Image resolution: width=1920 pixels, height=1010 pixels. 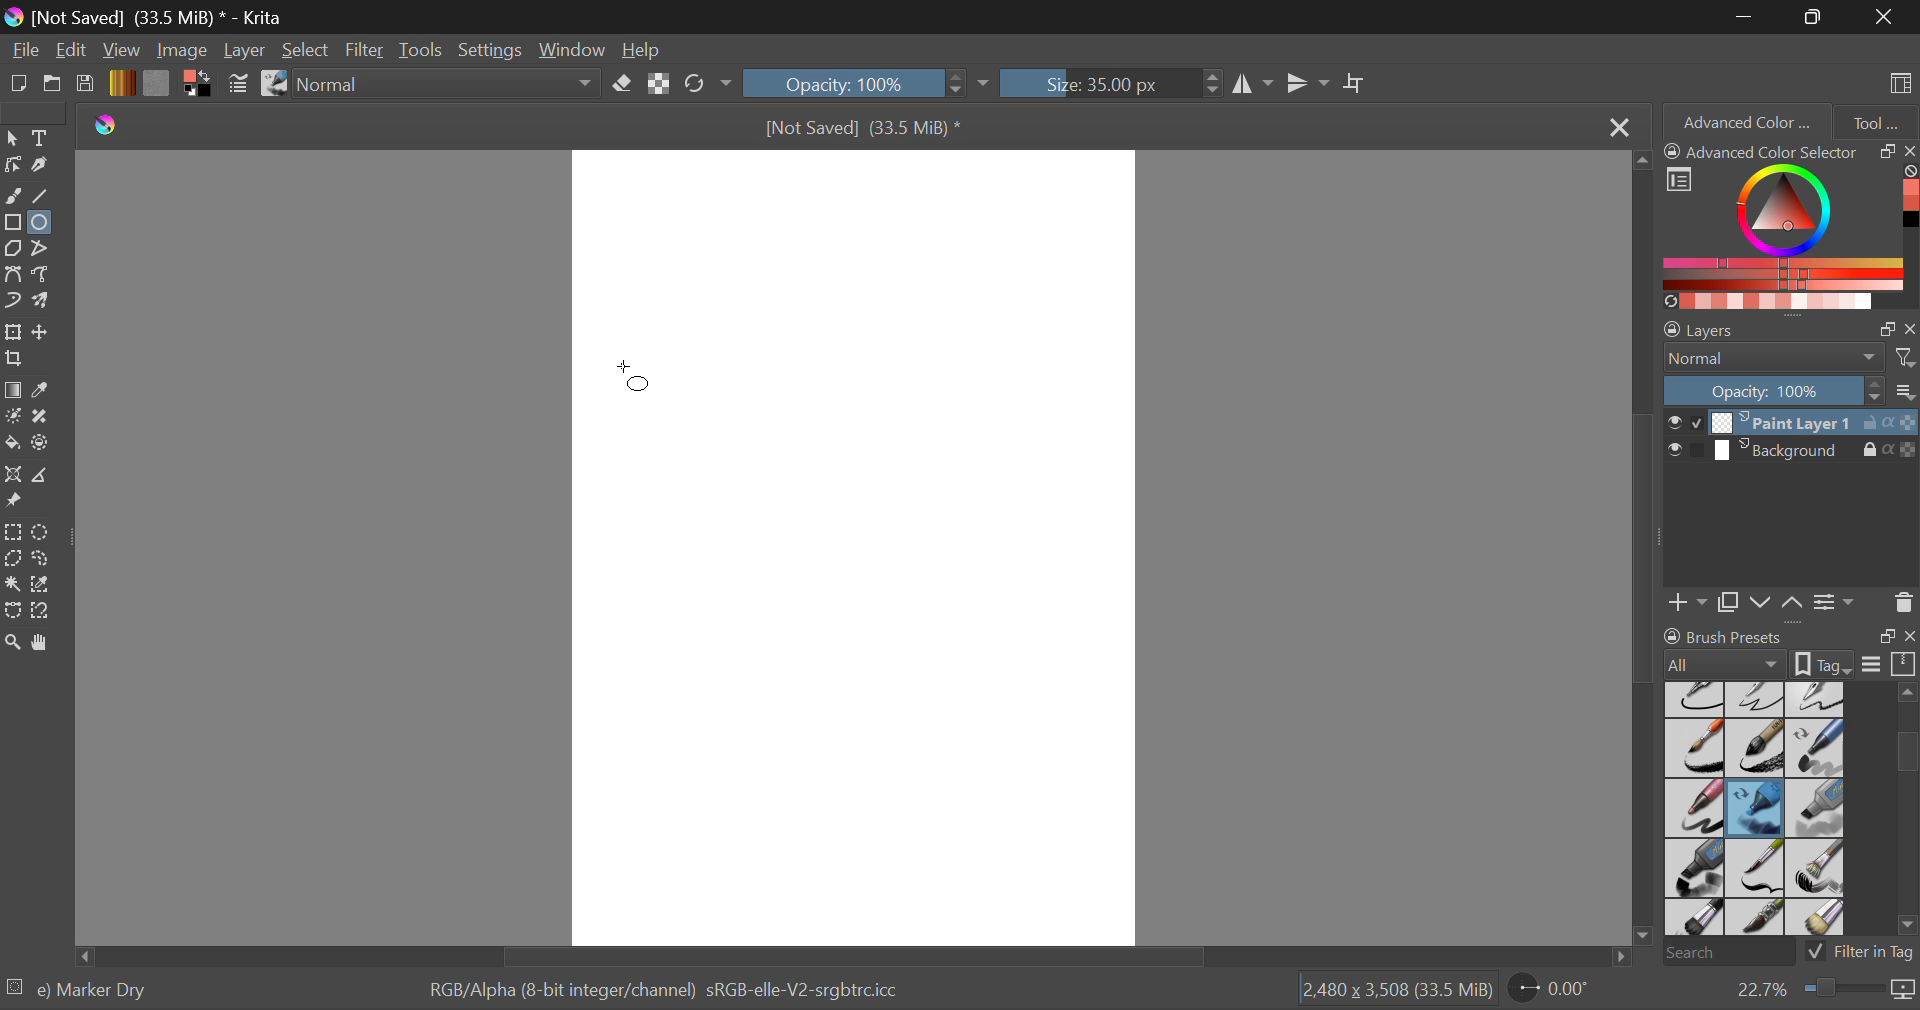 What do you see at coordinates (12, 302) in the screenshot?
I see `Dynamic Brush Tool` at bounding box center [12, 302].